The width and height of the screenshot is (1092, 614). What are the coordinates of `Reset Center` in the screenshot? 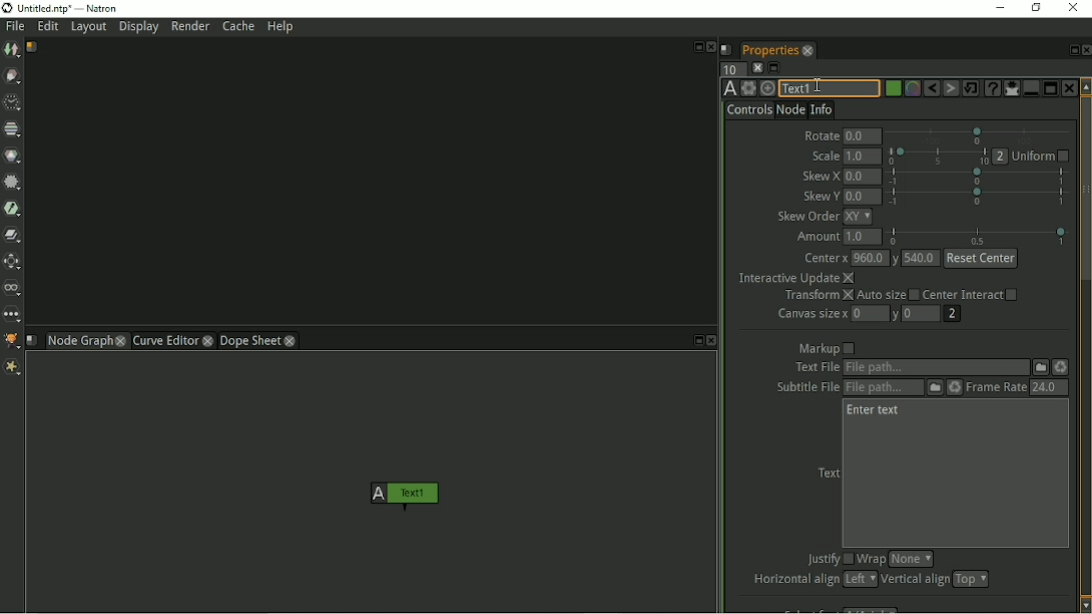 It's located at (982, 259).